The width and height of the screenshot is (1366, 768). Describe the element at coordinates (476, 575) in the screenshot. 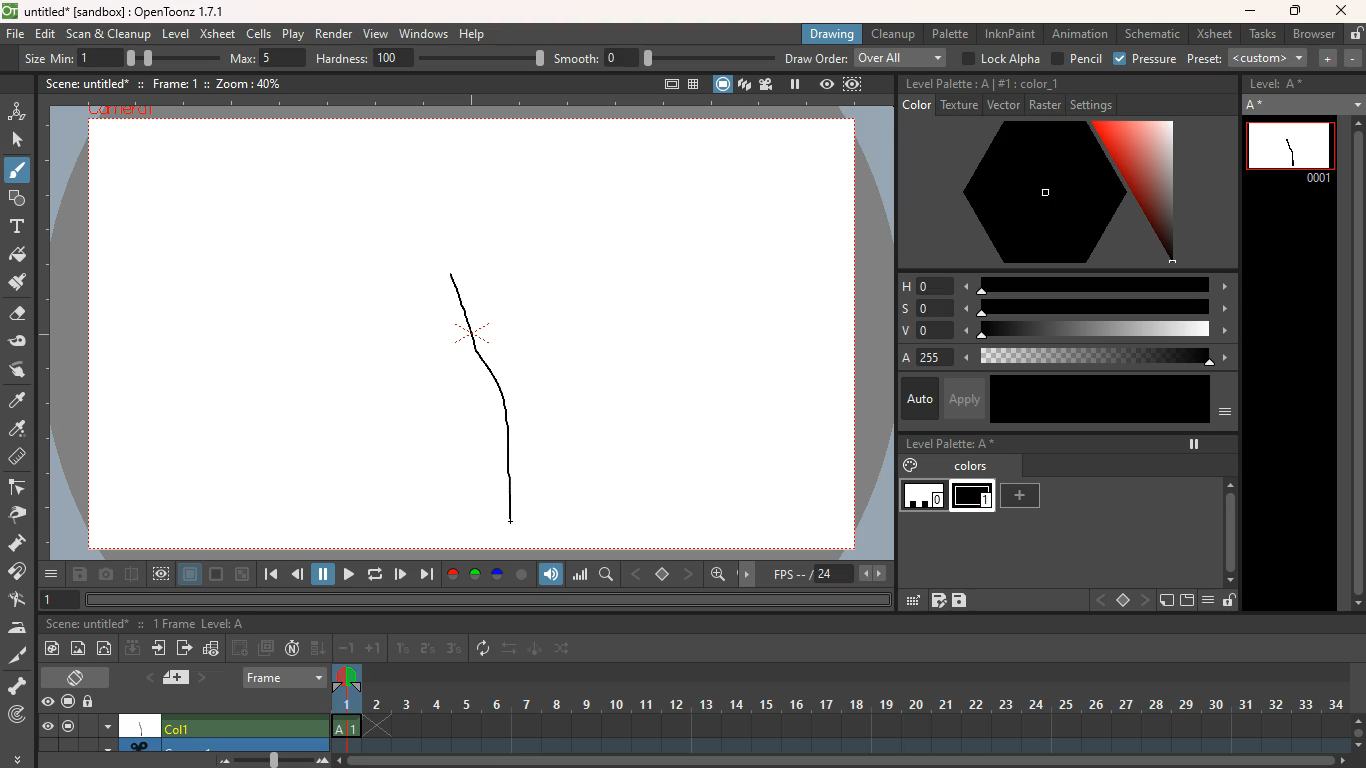

I see `green` at that location.